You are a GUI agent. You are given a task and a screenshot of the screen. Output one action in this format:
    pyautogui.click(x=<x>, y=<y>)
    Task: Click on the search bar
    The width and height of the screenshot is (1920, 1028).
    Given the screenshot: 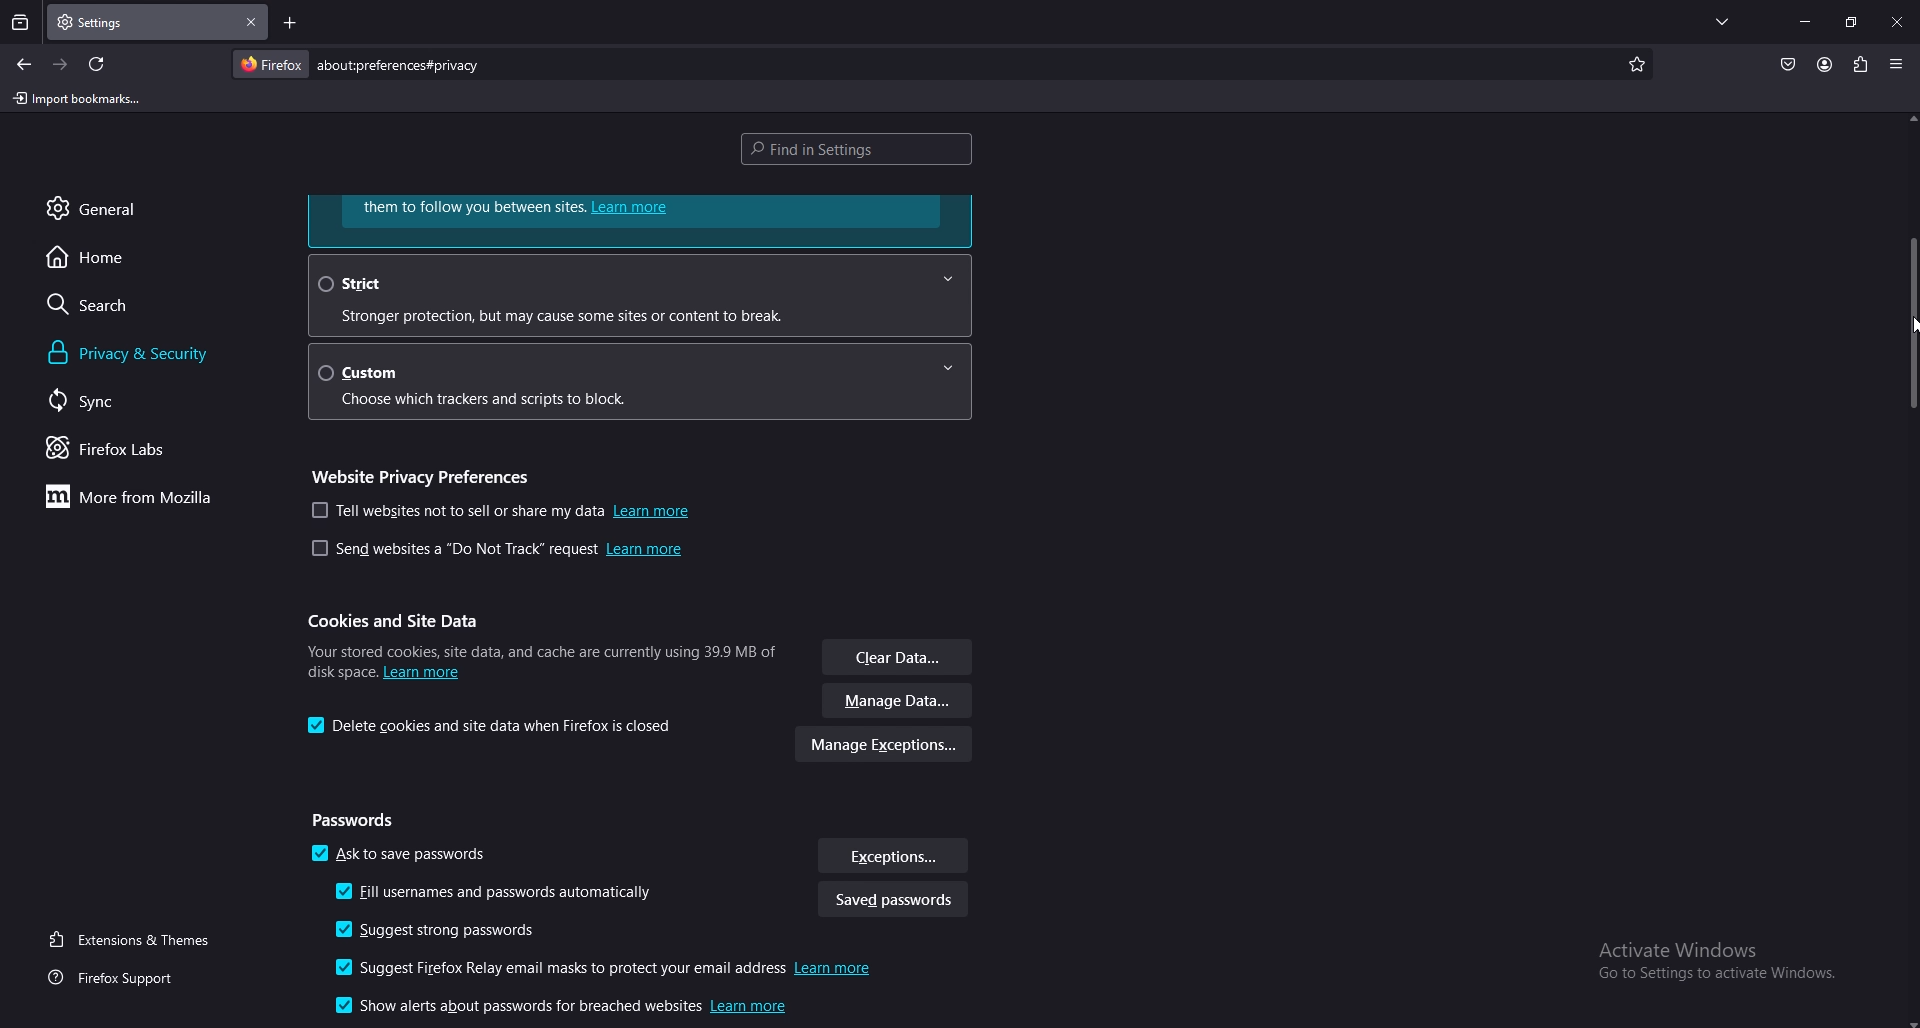 What is the action you would take?
    pyautogui.click(x=404, y=65)
    